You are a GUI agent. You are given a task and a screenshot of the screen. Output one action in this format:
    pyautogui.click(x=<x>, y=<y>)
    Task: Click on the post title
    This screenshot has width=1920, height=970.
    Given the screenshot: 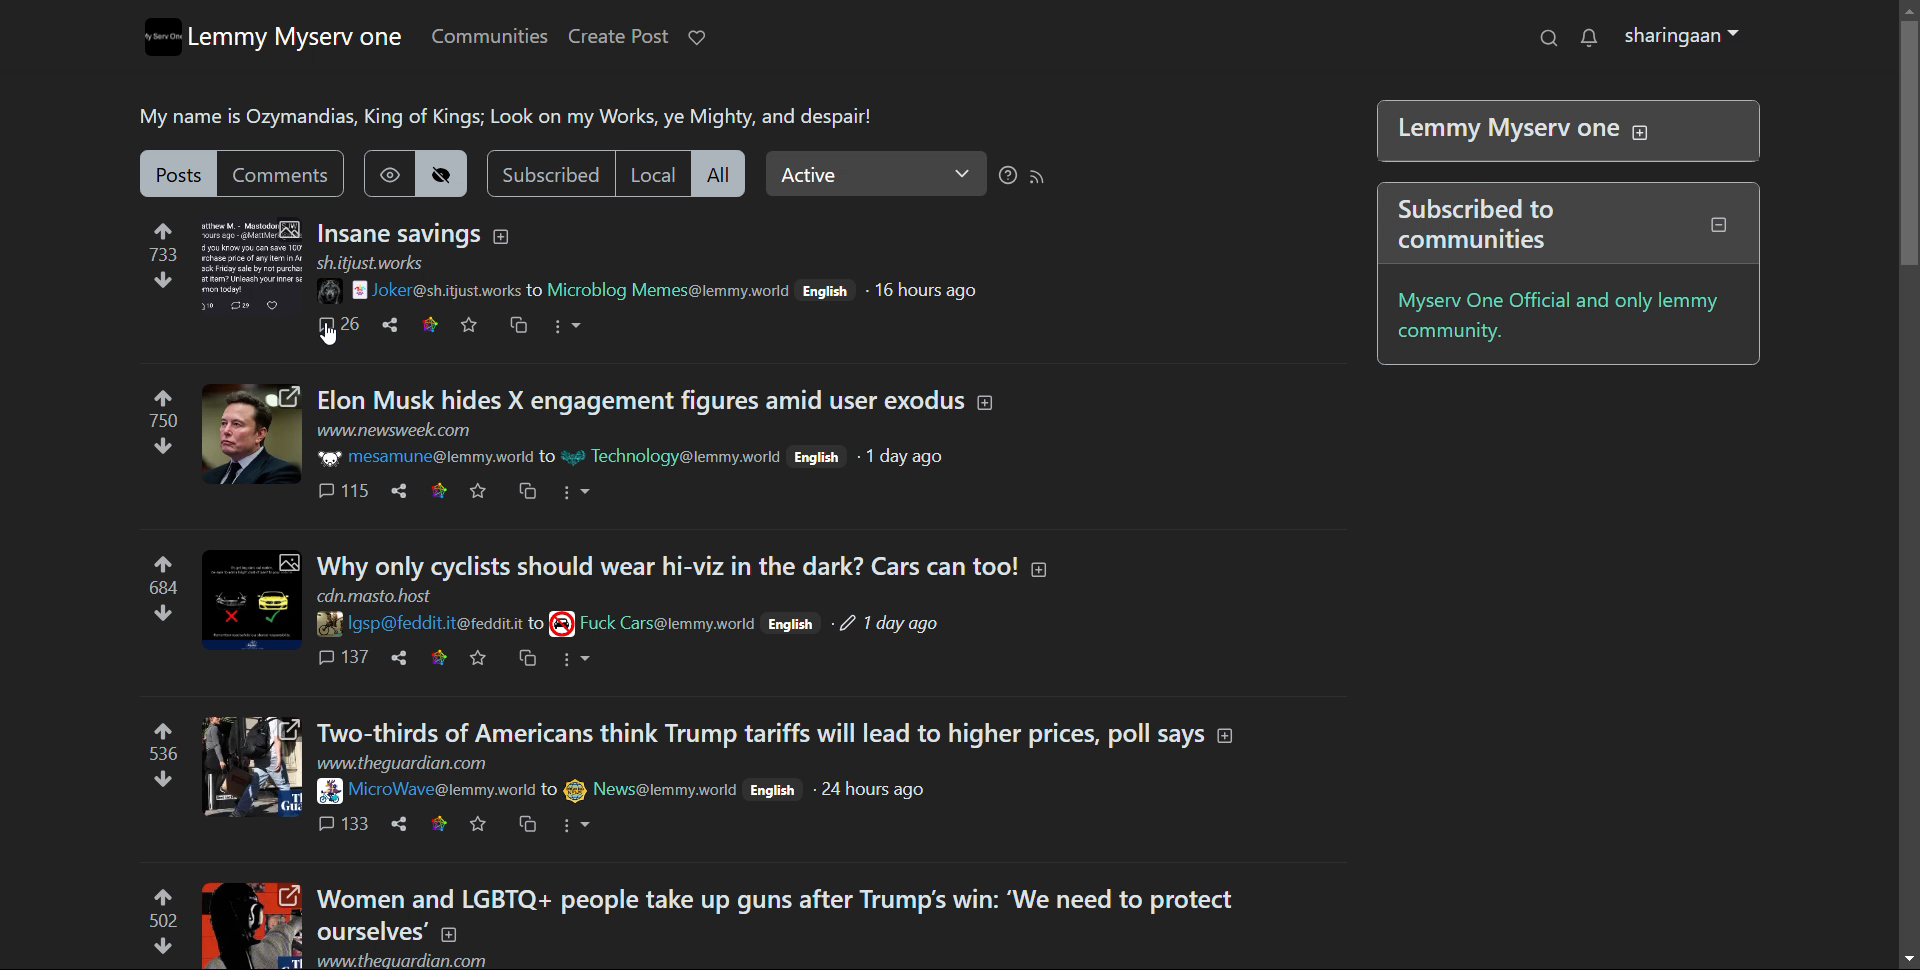 What is the action you would take?
    pyautogui.click(x=668, y=566)
    